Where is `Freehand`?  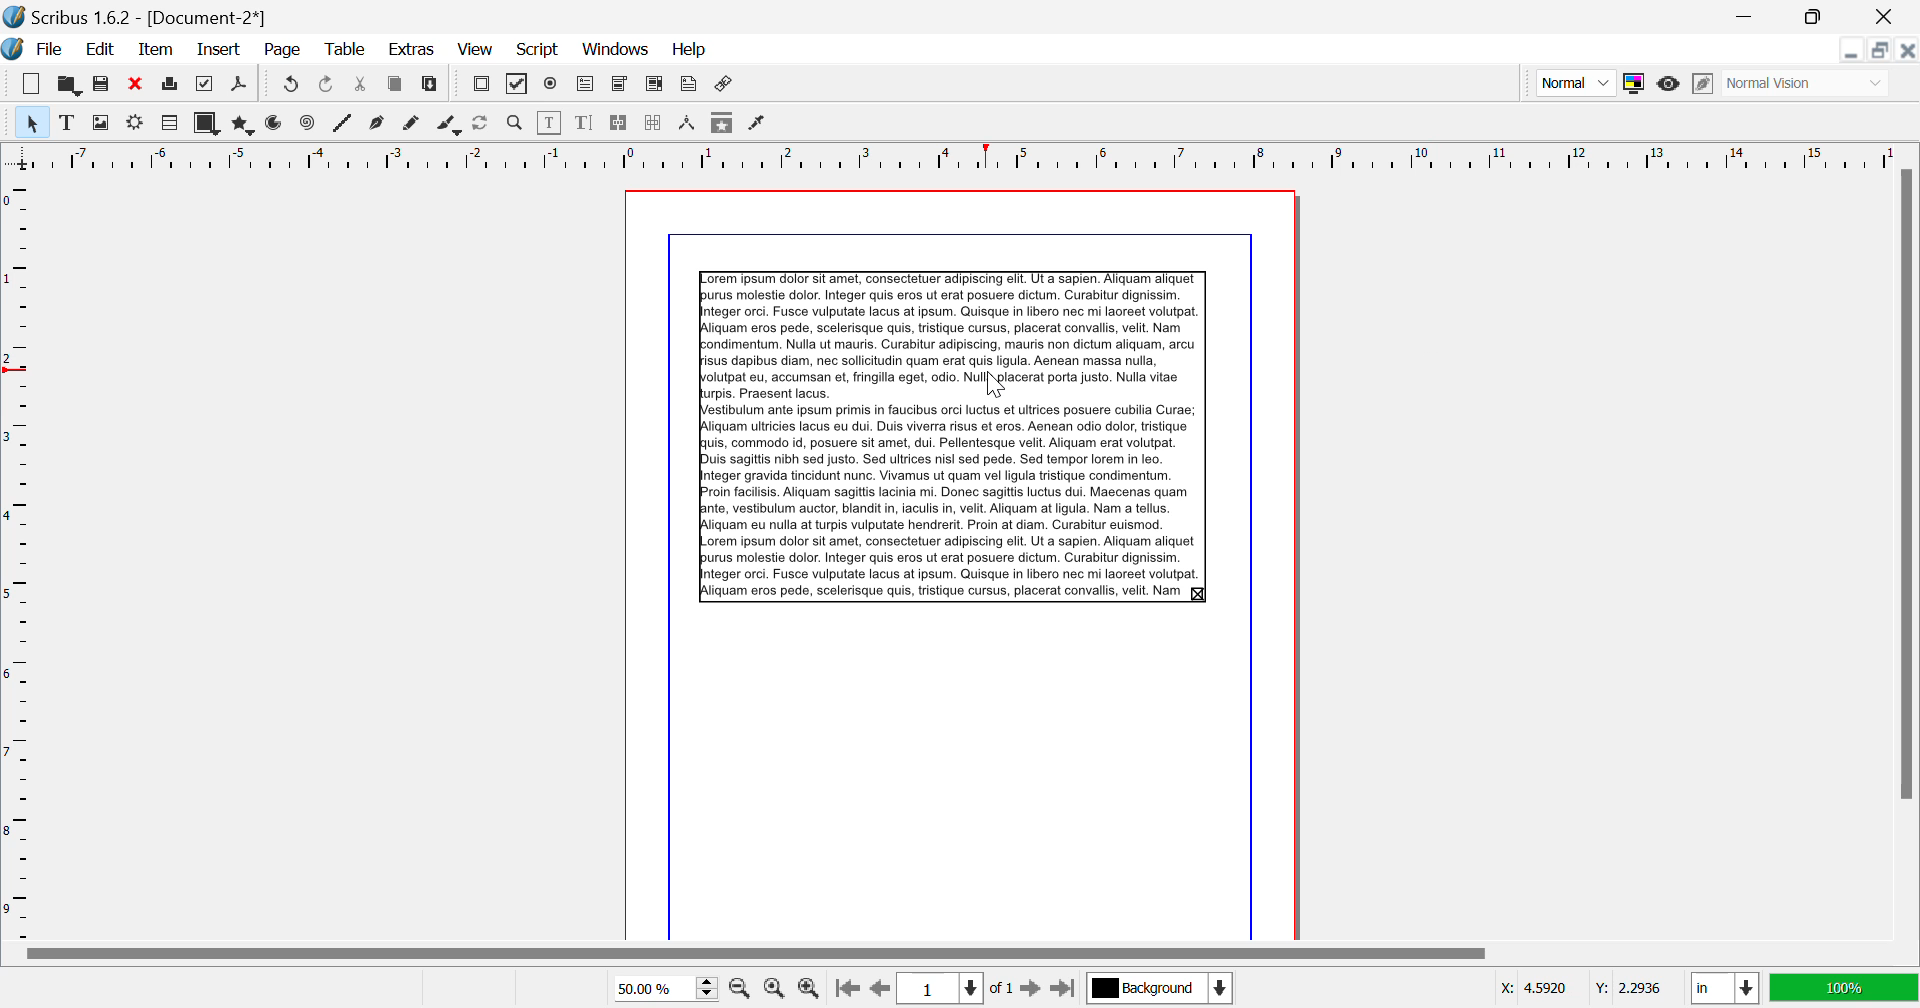 Freehand is located at coordinates (414, 125).